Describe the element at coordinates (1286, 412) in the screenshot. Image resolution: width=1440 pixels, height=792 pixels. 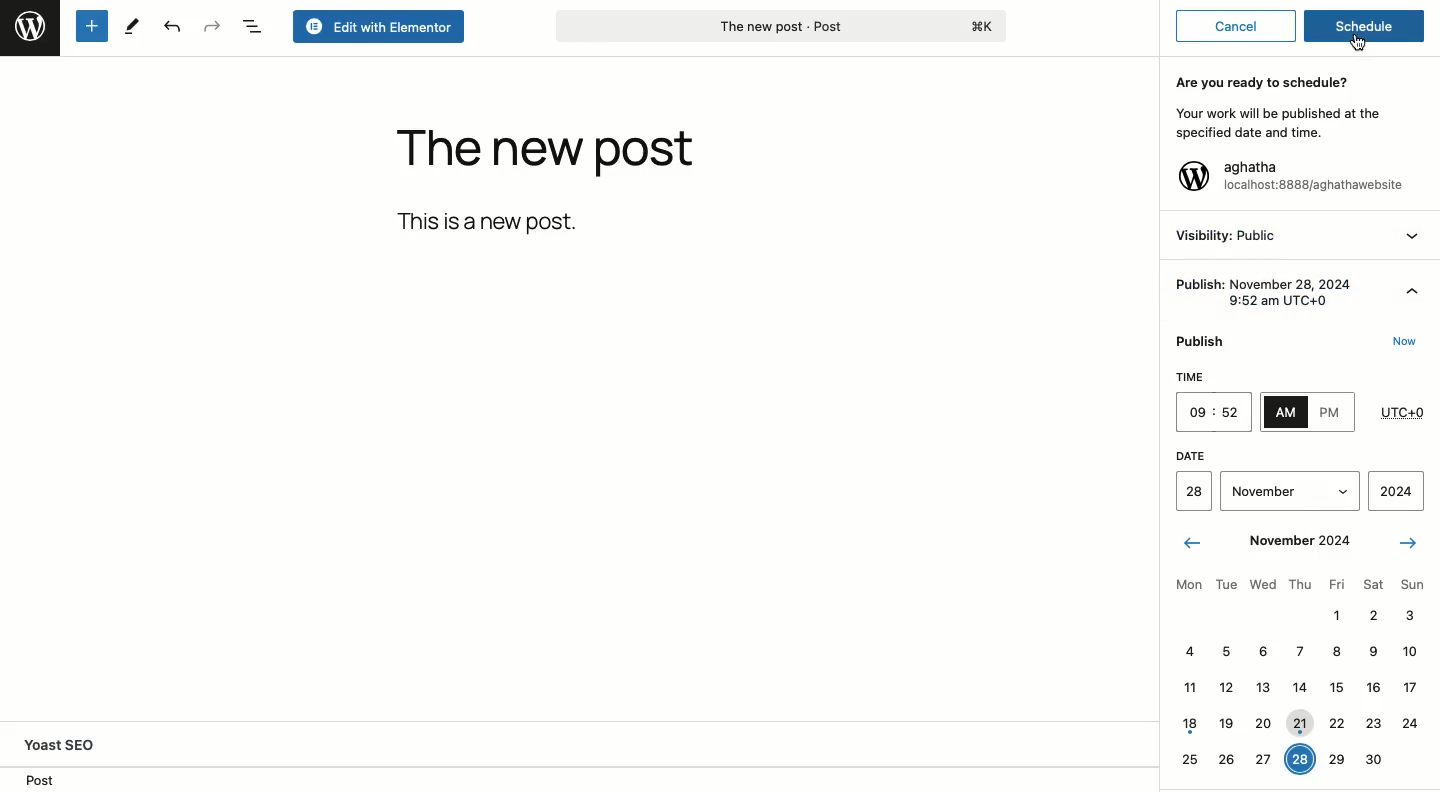
I see `AM` at that location.